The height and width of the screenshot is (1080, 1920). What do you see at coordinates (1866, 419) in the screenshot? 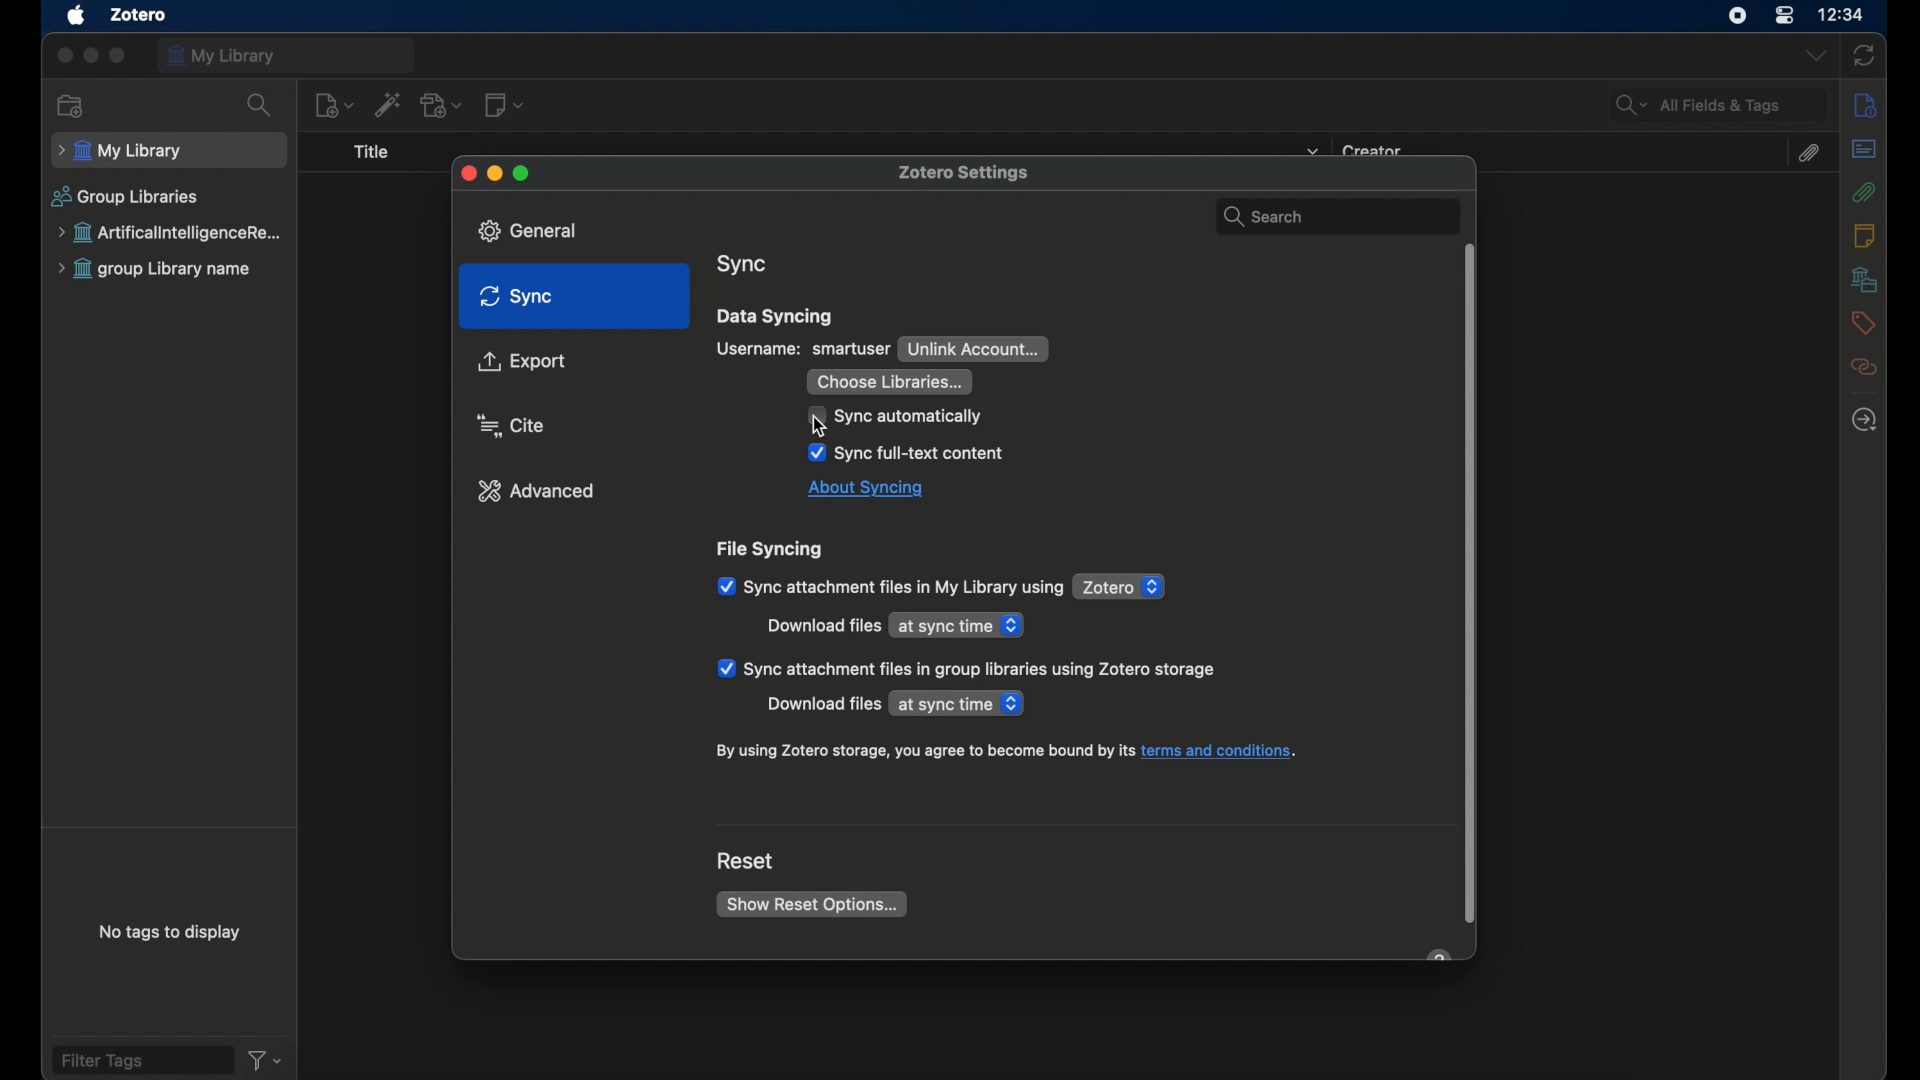
I see `locate` at bounding box center [1866, 419].